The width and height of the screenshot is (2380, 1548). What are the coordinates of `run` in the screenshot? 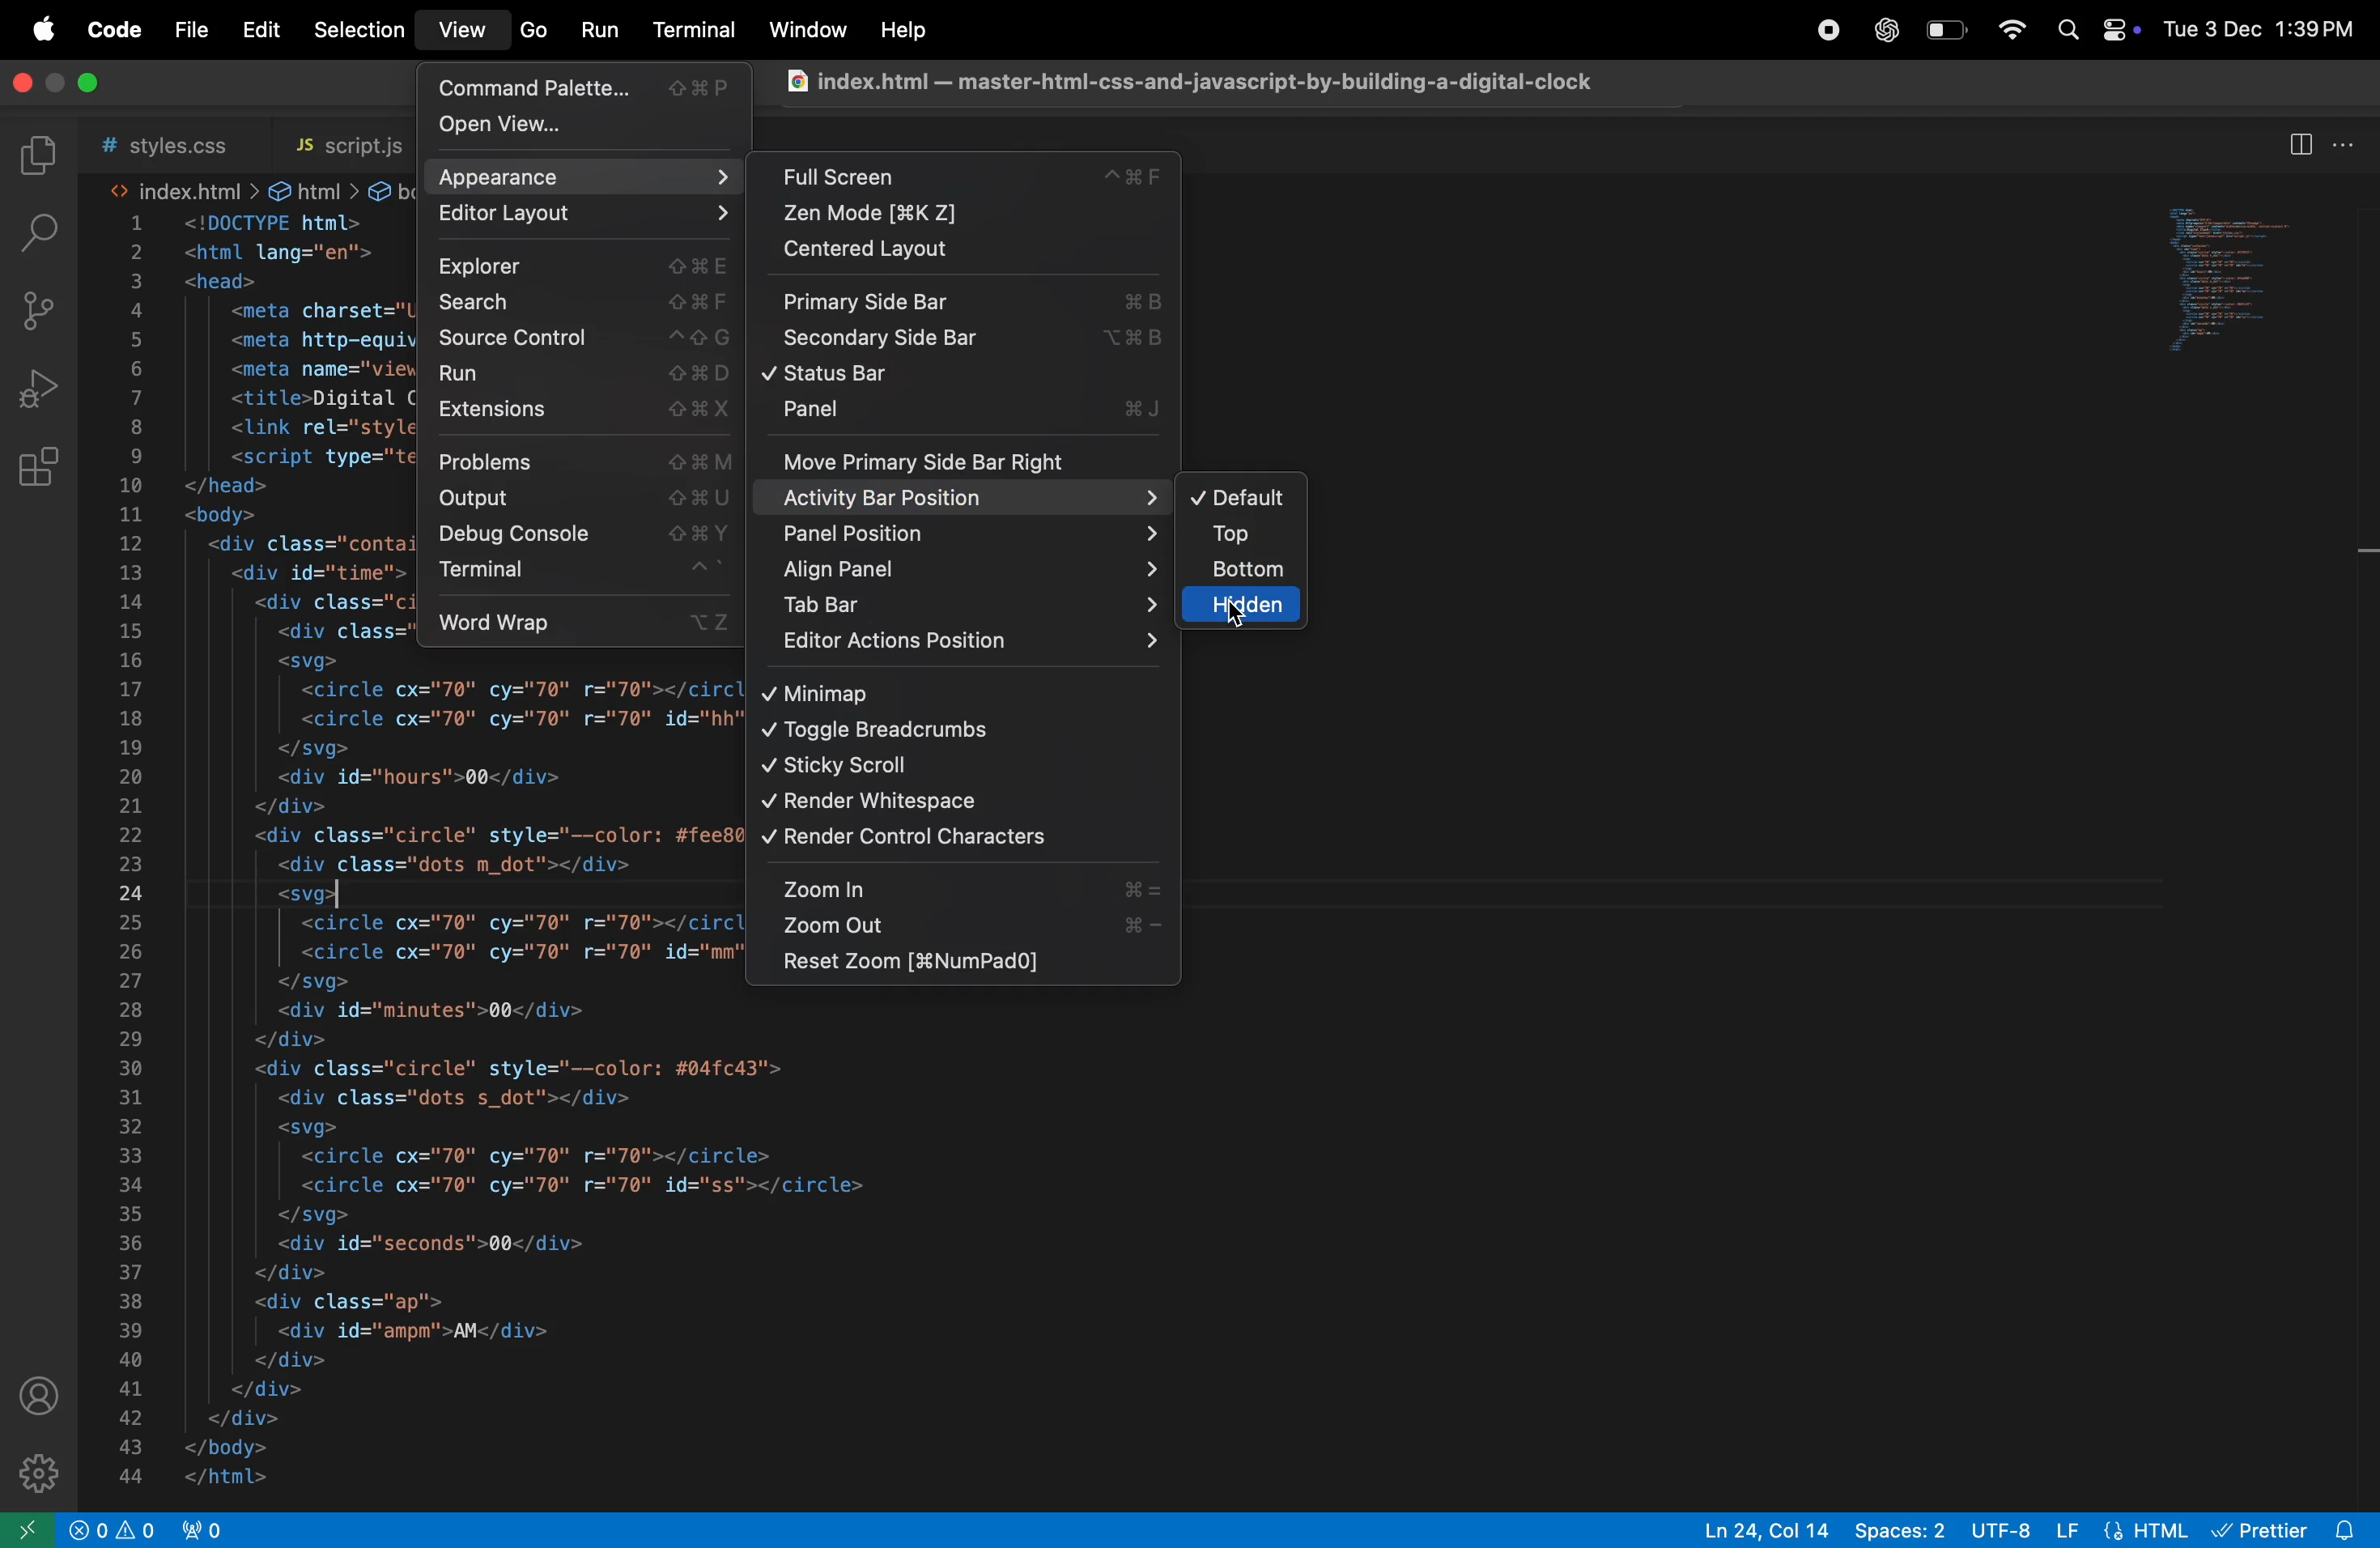 It's located at (600, 33).